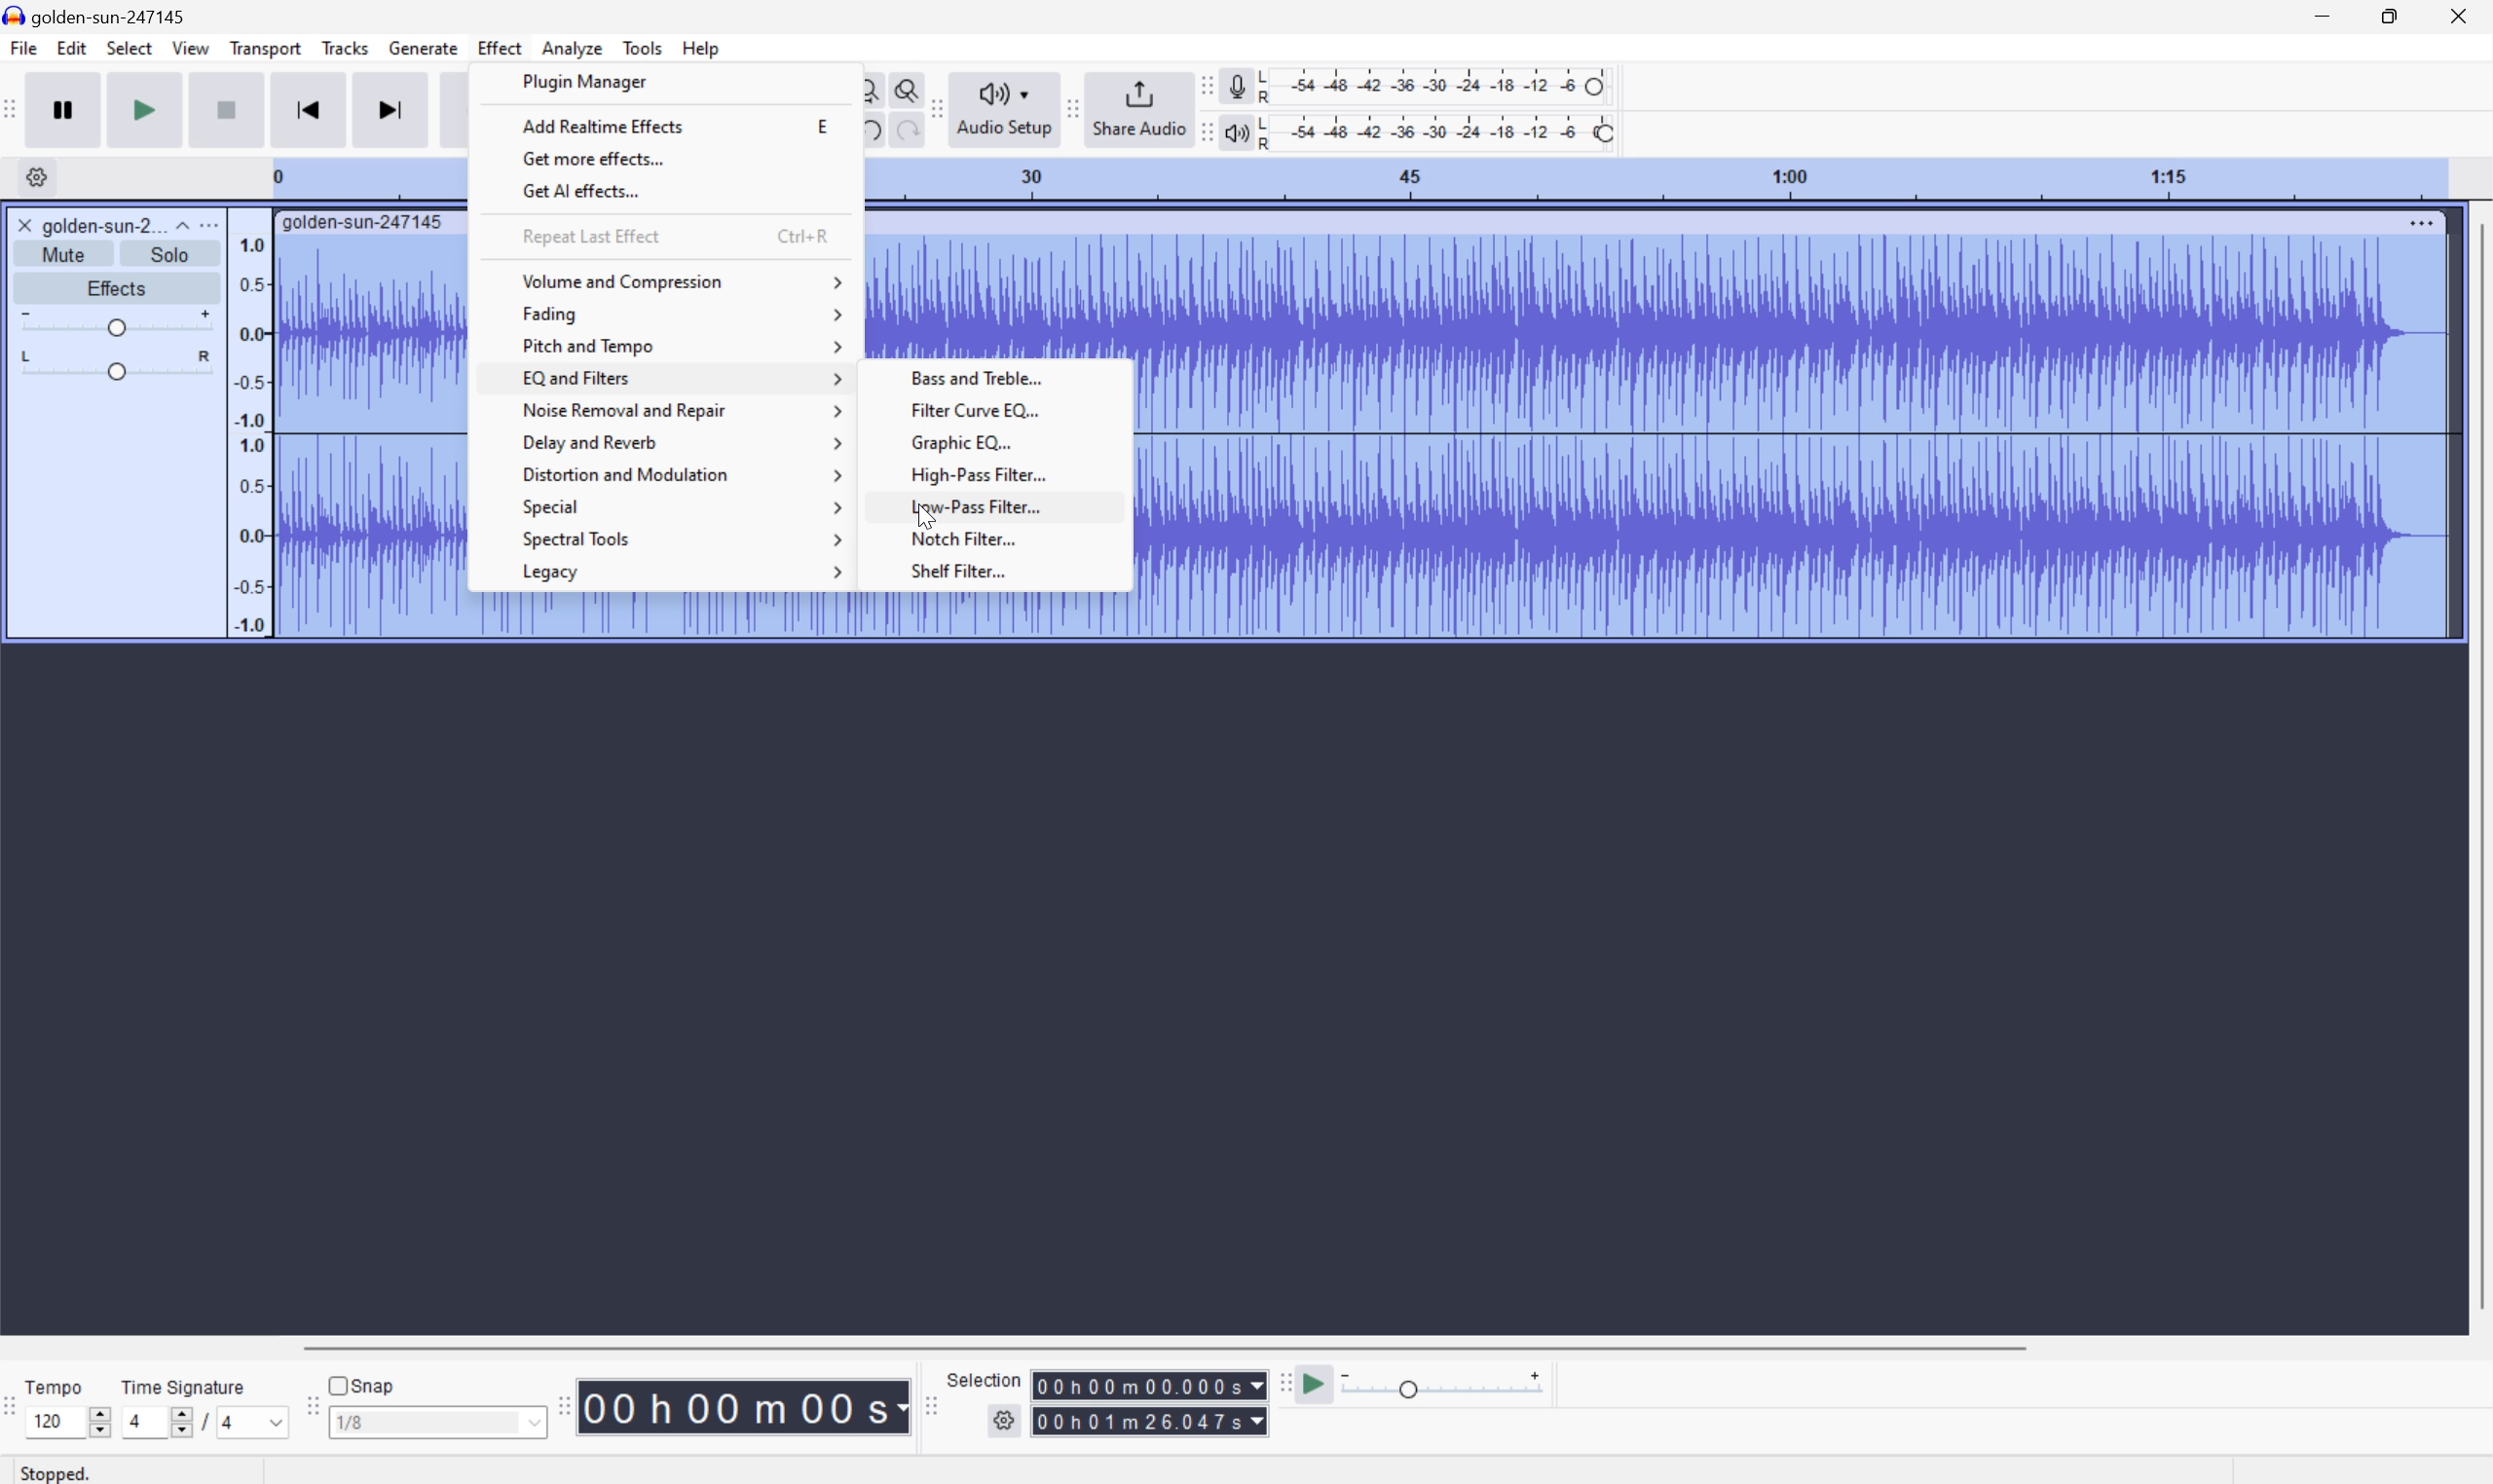 This screenshot has height=1484, width=2493. Describe the element at coordinates (704, 49) in the screenshot. I see `Help` at that location.